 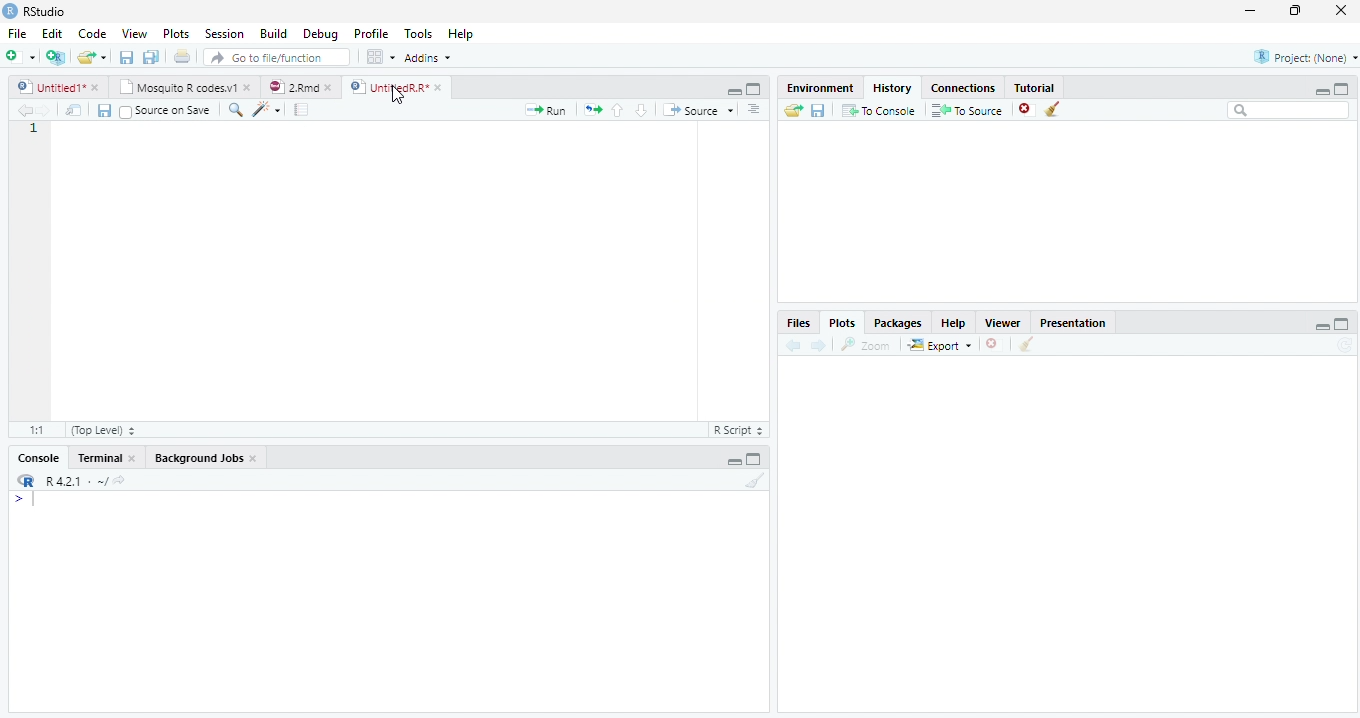 I want to click on Terminal, so click(x=107, y=457).